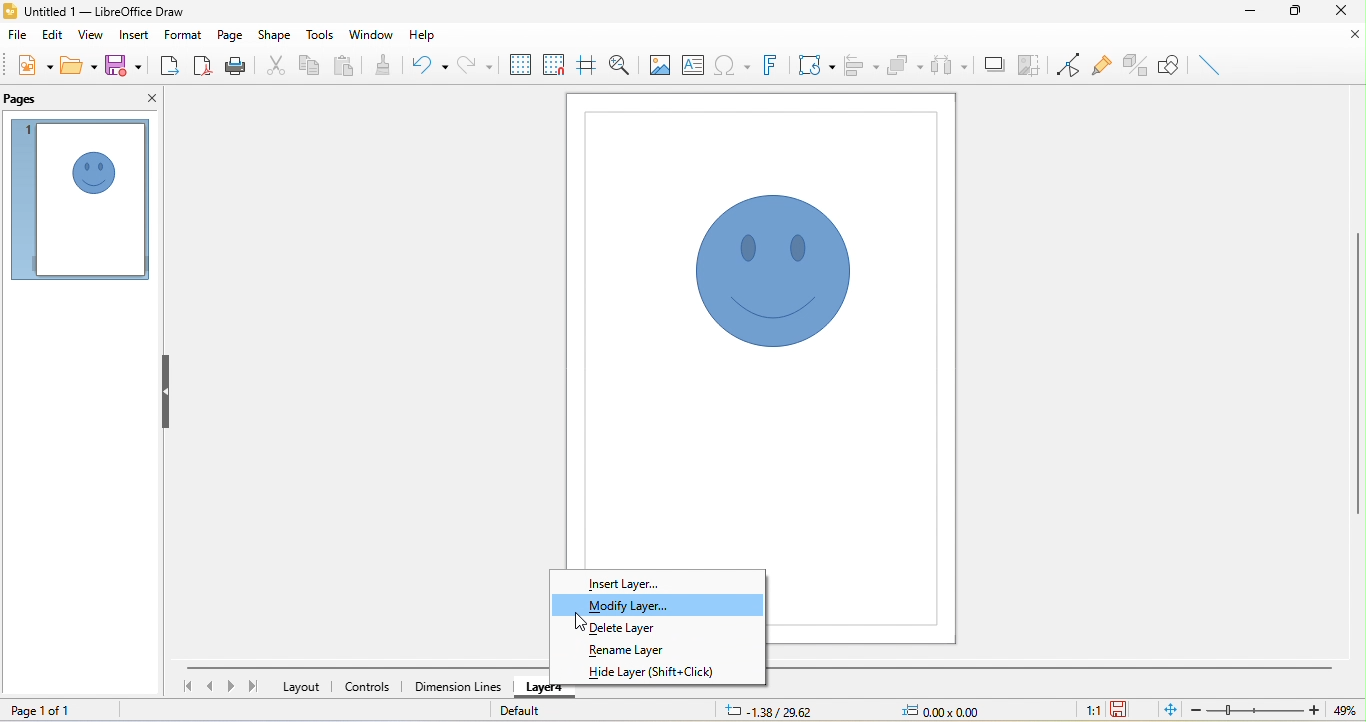  What do you see at coordinates (1346, 37) in the screenshot?
I see `close` at bounding box center [1346, 37].